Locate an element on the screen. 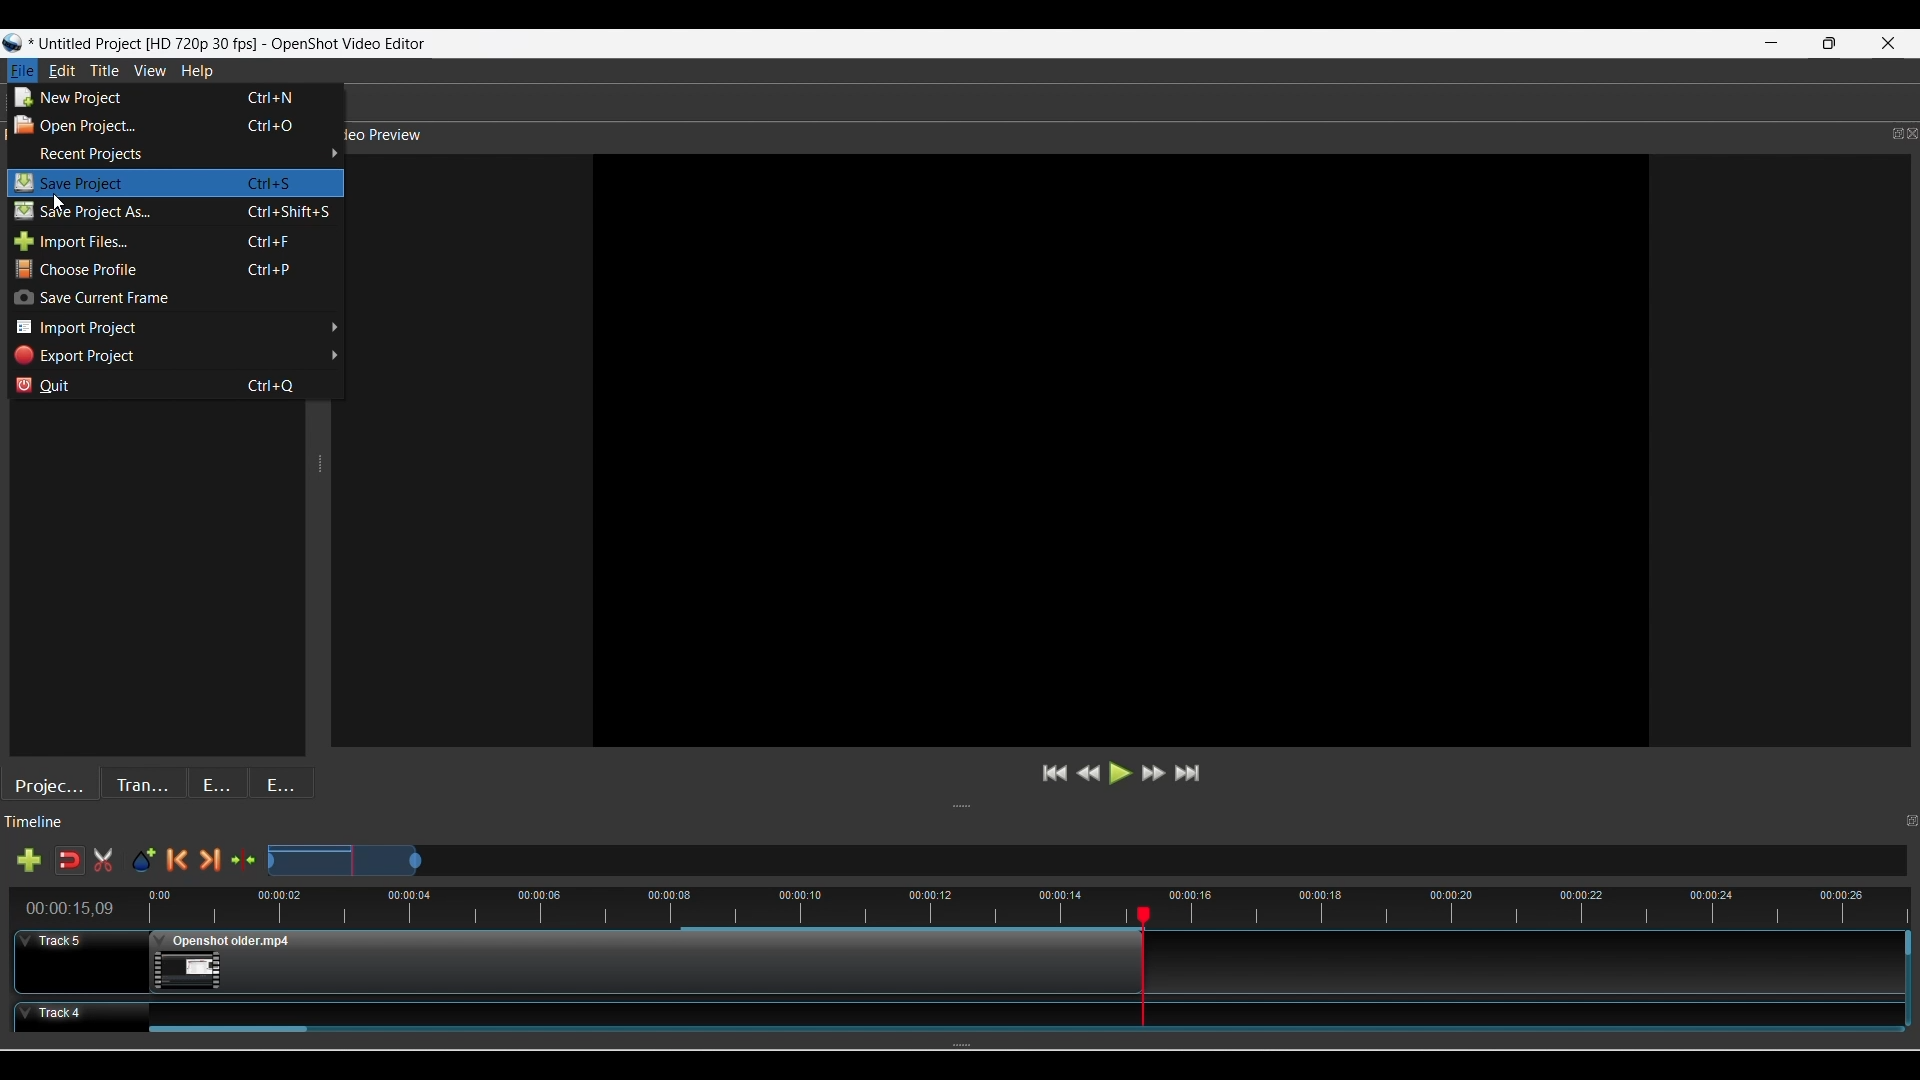 This screenshot has height=1080, width=1920. Cursor clicking on Save project is located at coordinates (61, 202).